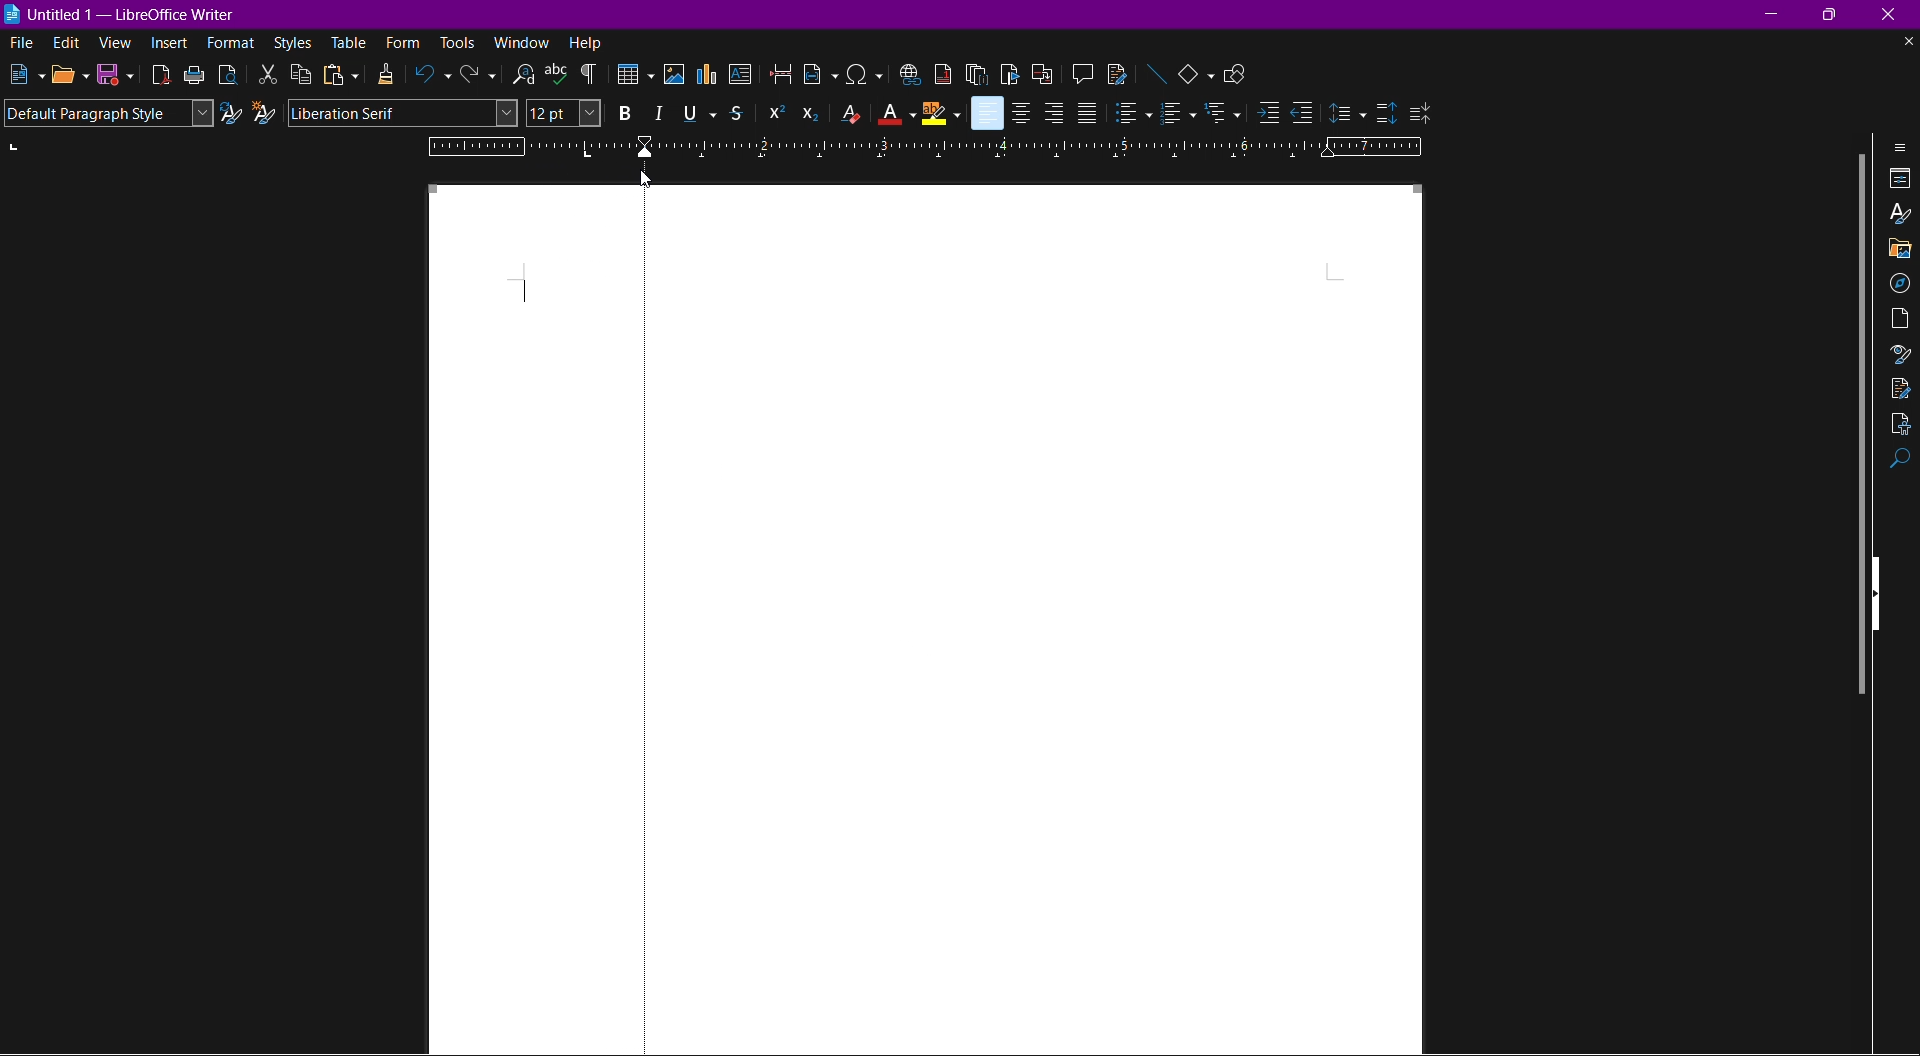 This screenshot has height=1056, width=1920. I want to click on Insert Image, so click(675, 75).